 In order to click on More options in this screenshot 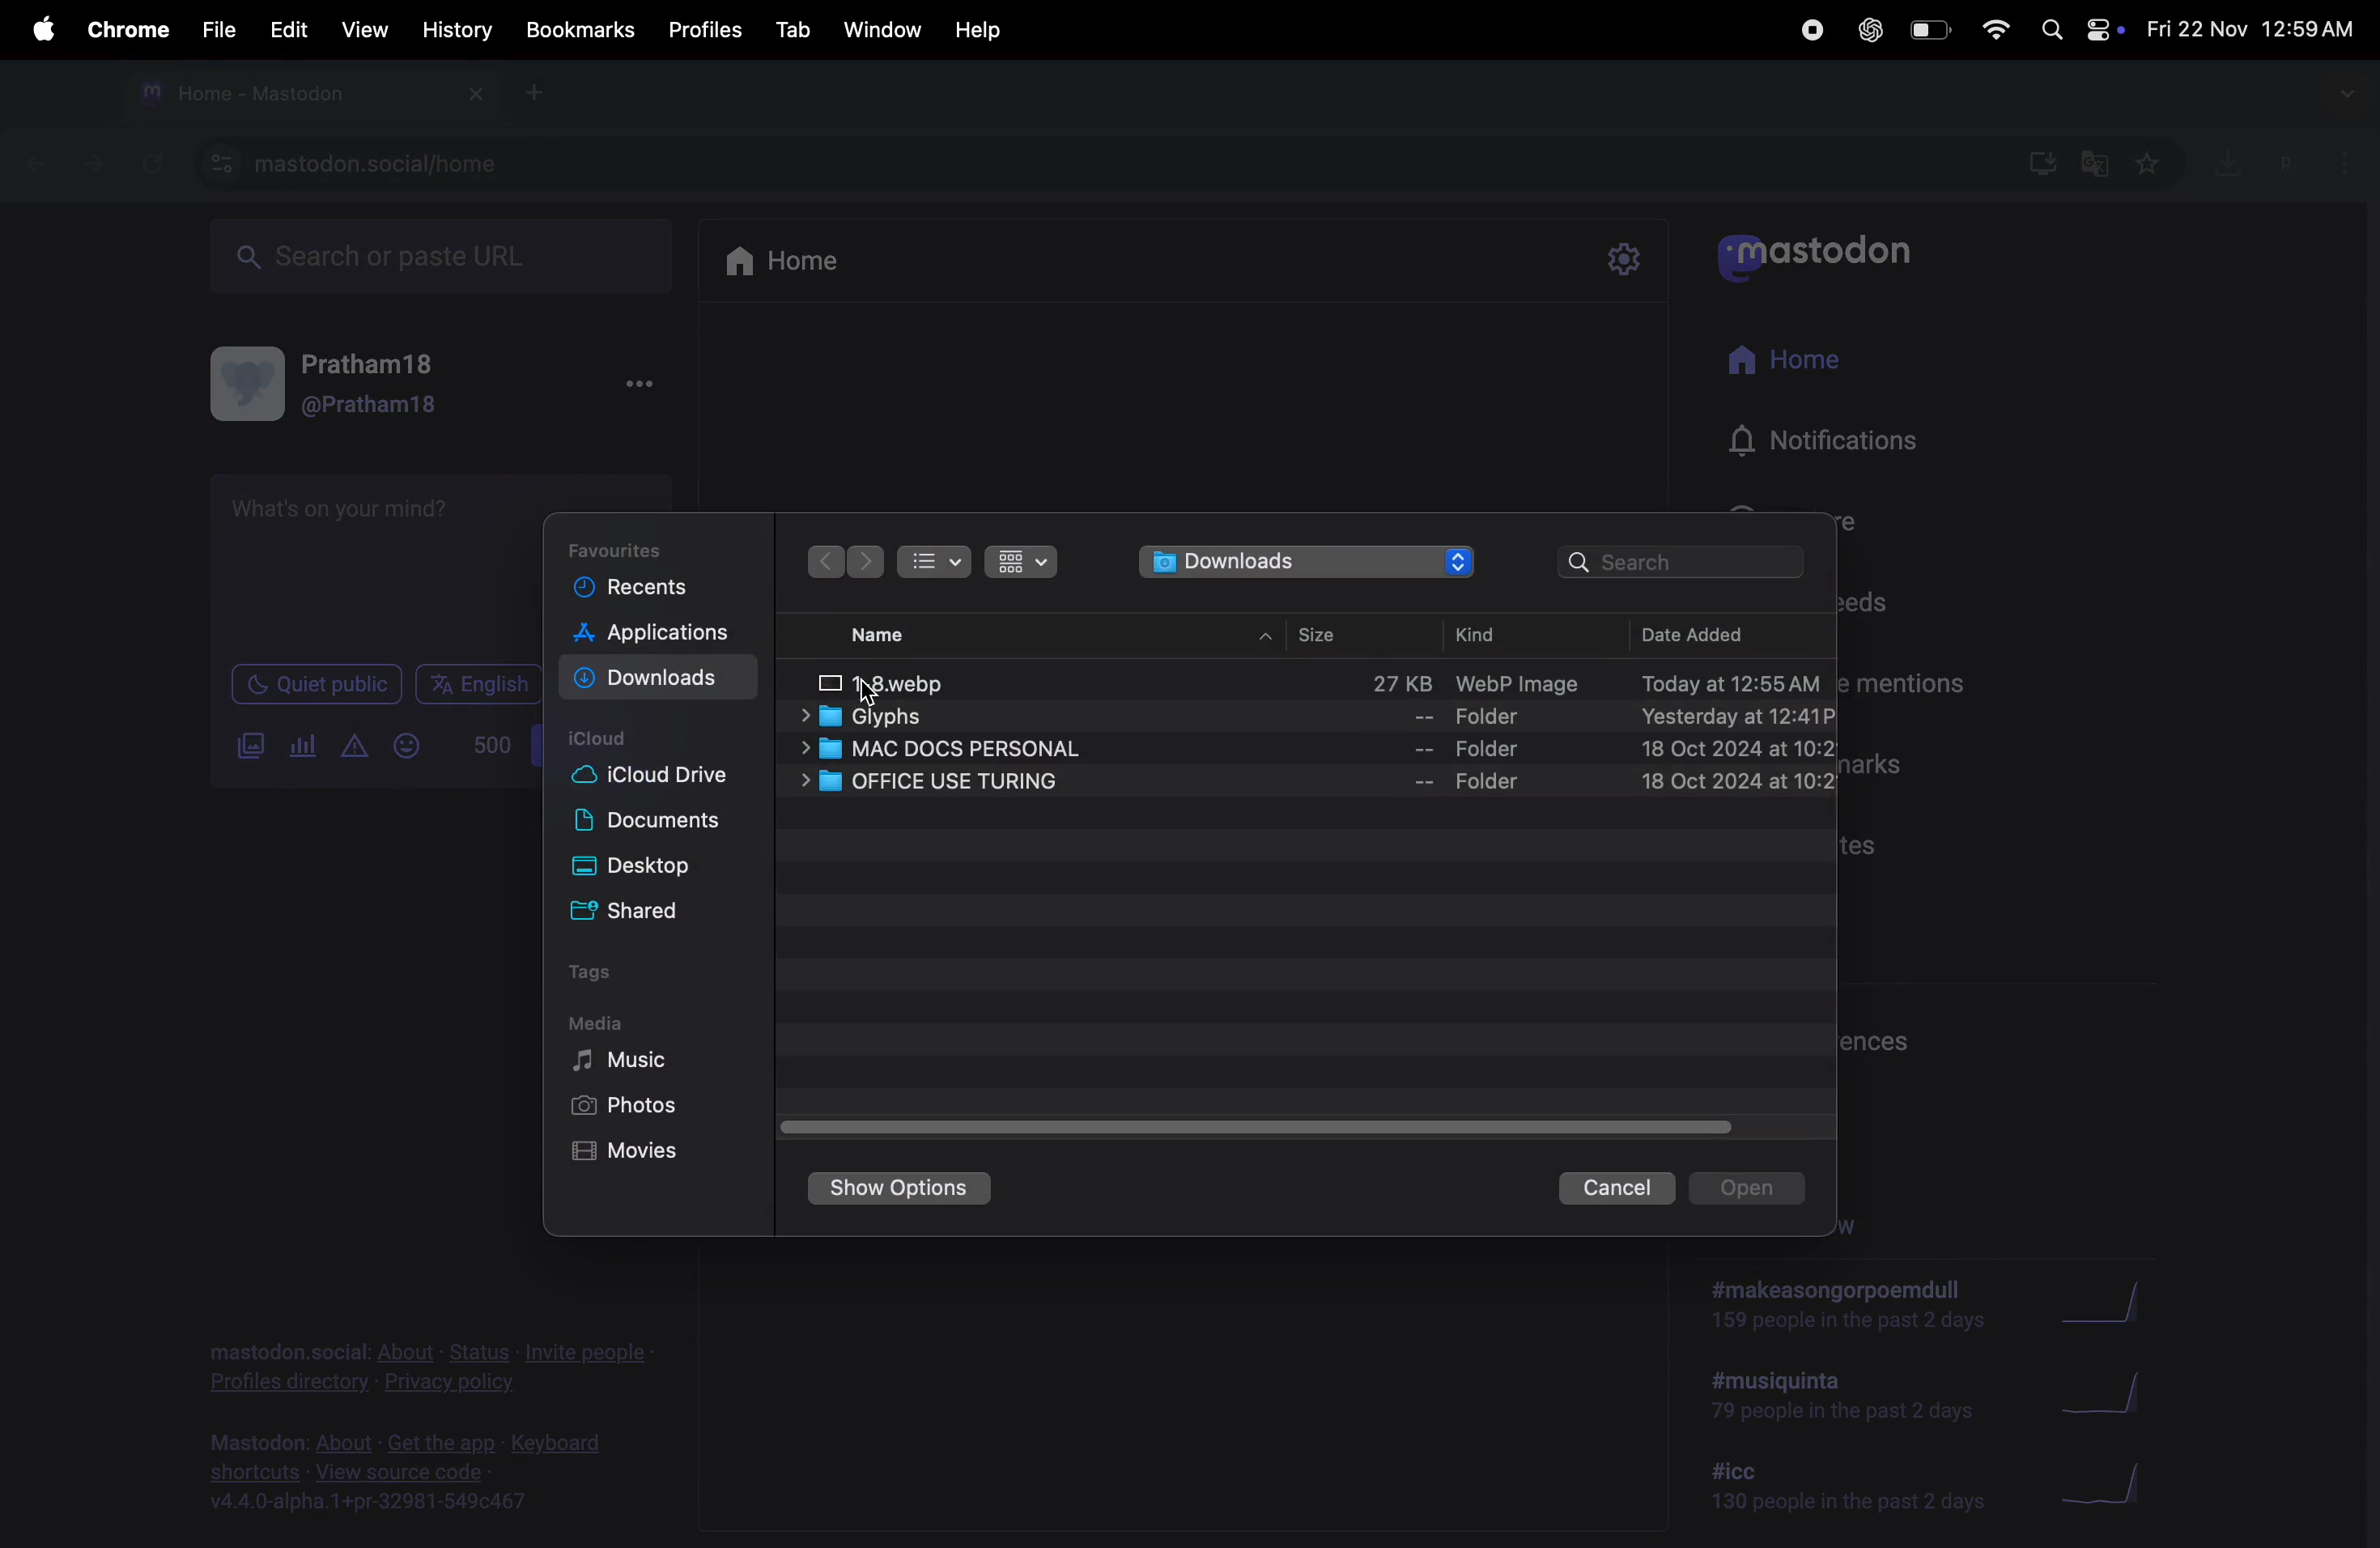, I will do `click(640, 381)`.